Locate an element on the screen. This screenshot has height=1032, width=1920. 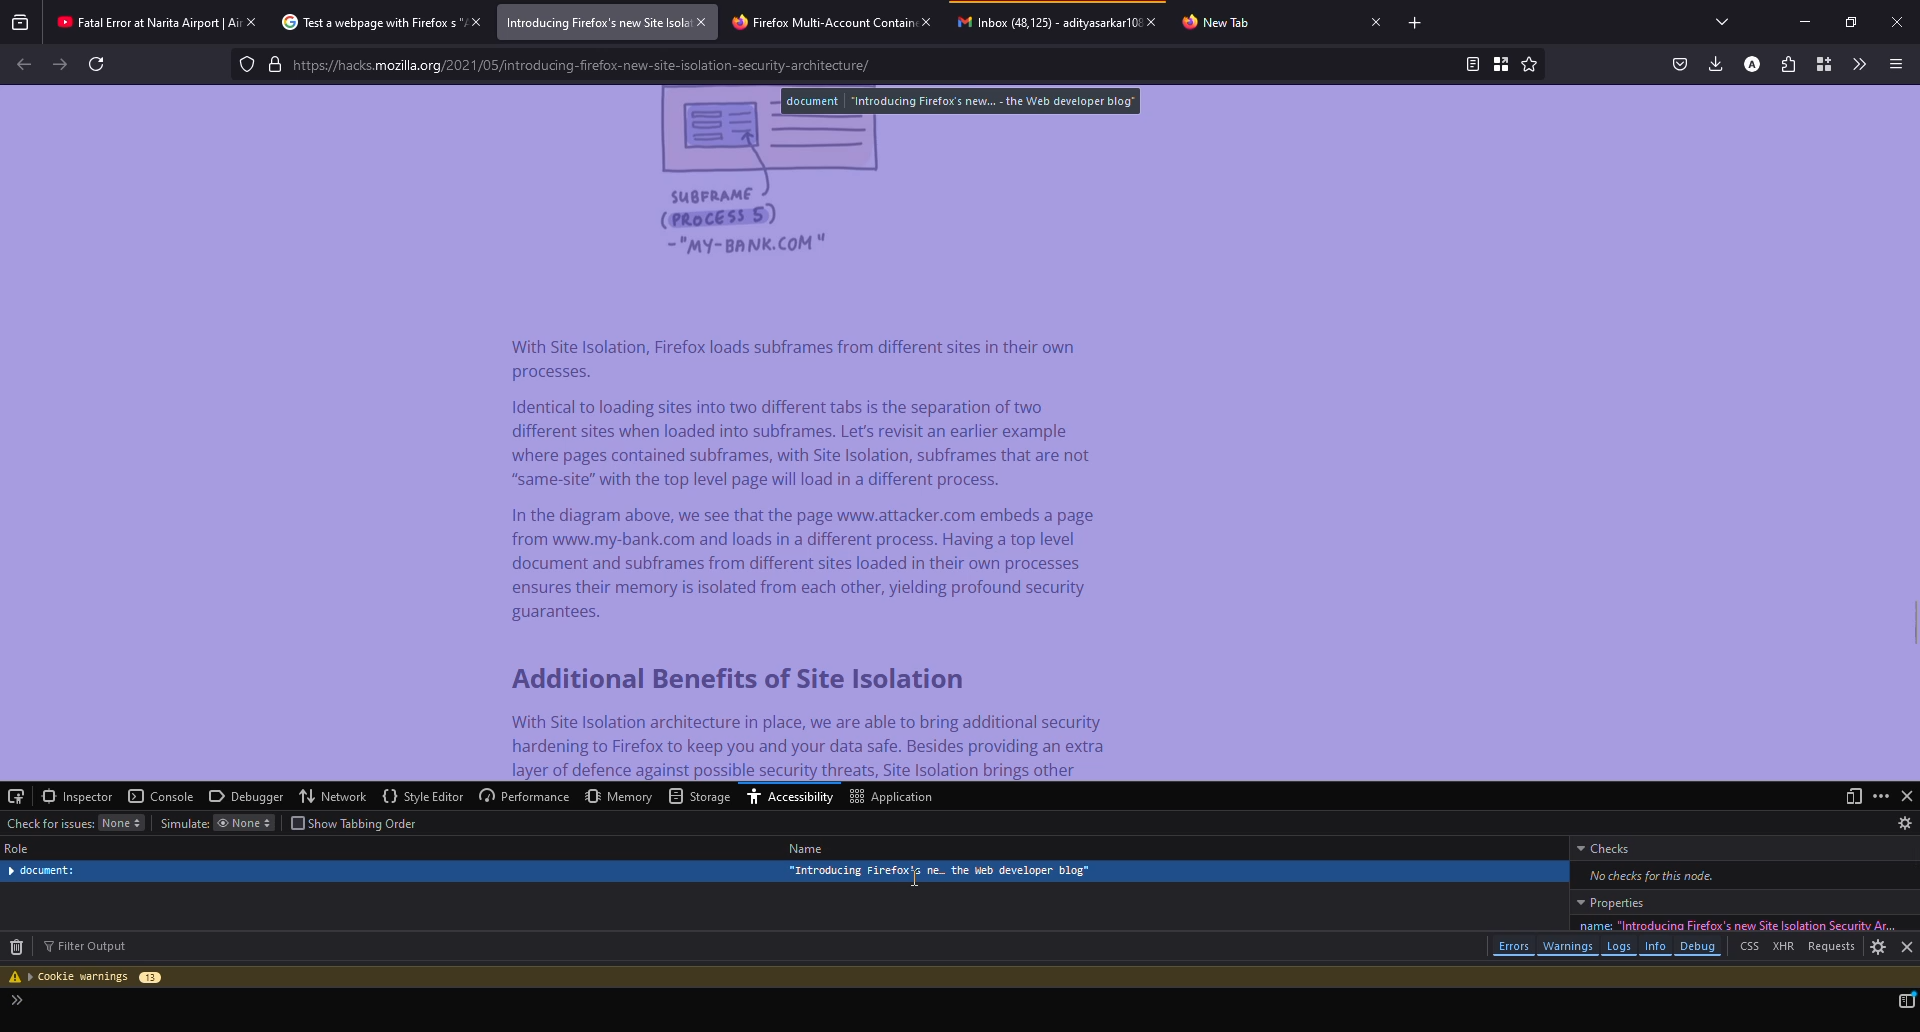
accessibility is located at coordinates (791, 796).